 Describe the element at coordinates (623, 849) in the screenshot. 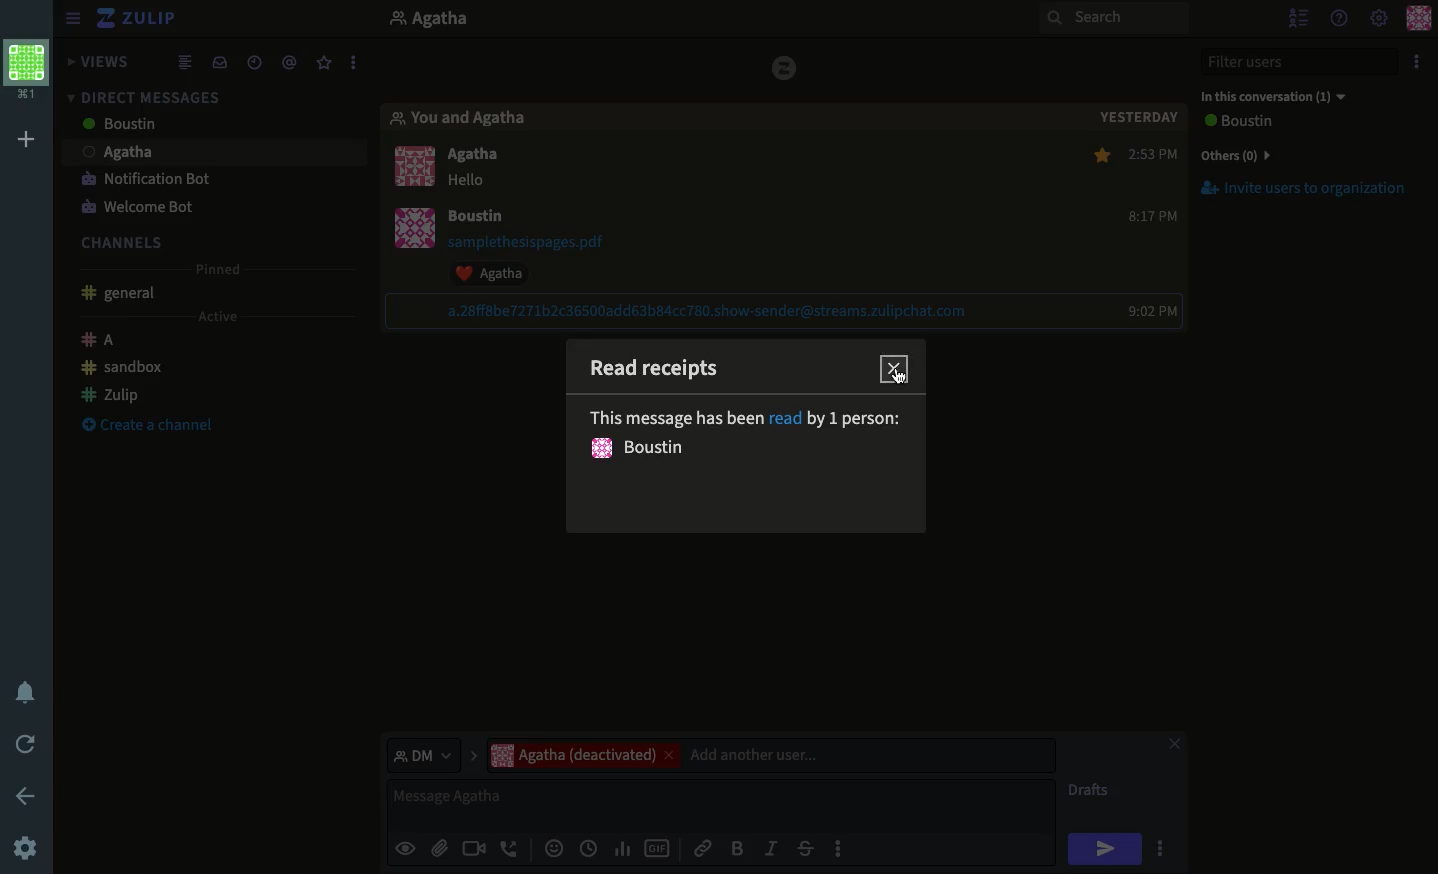

I see `Chart` at that location.